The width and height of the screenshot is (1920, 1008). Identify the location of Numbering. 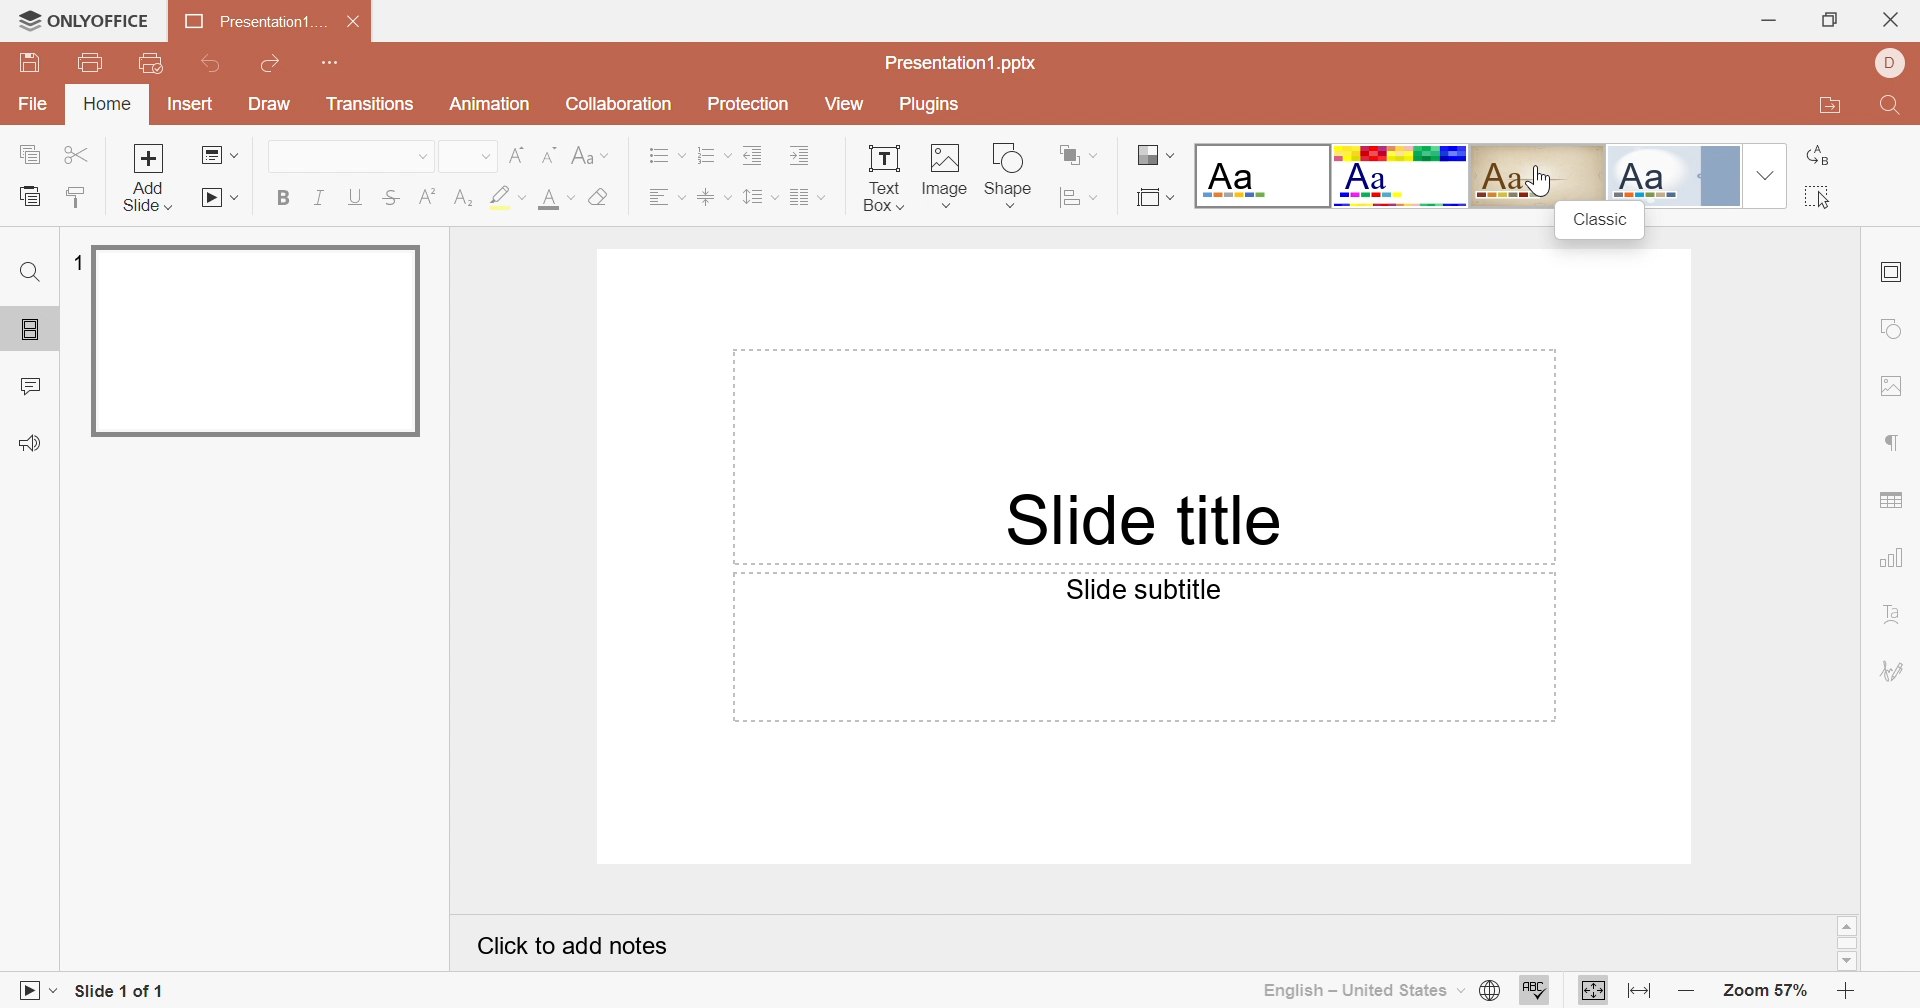
(702, 157).